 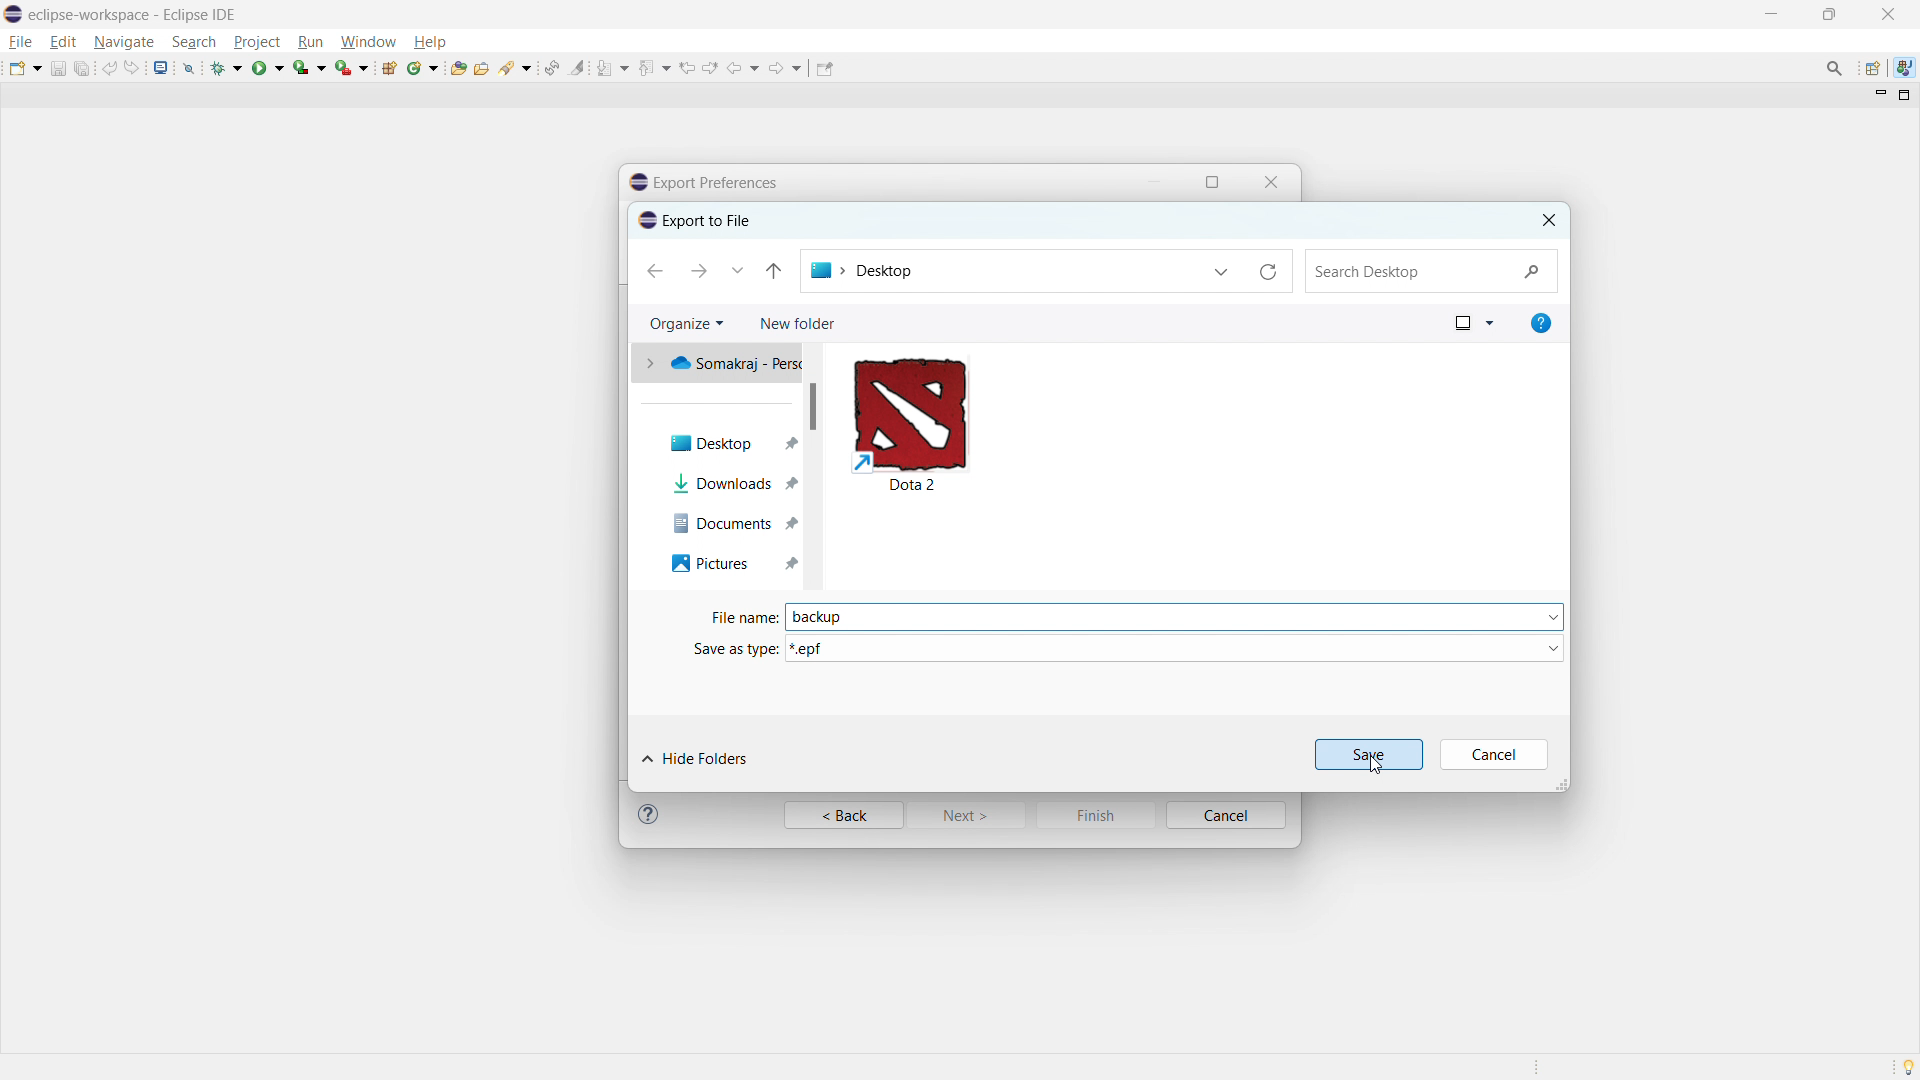 I want to click on Tip of the day, so click(x=1904, y=1065).